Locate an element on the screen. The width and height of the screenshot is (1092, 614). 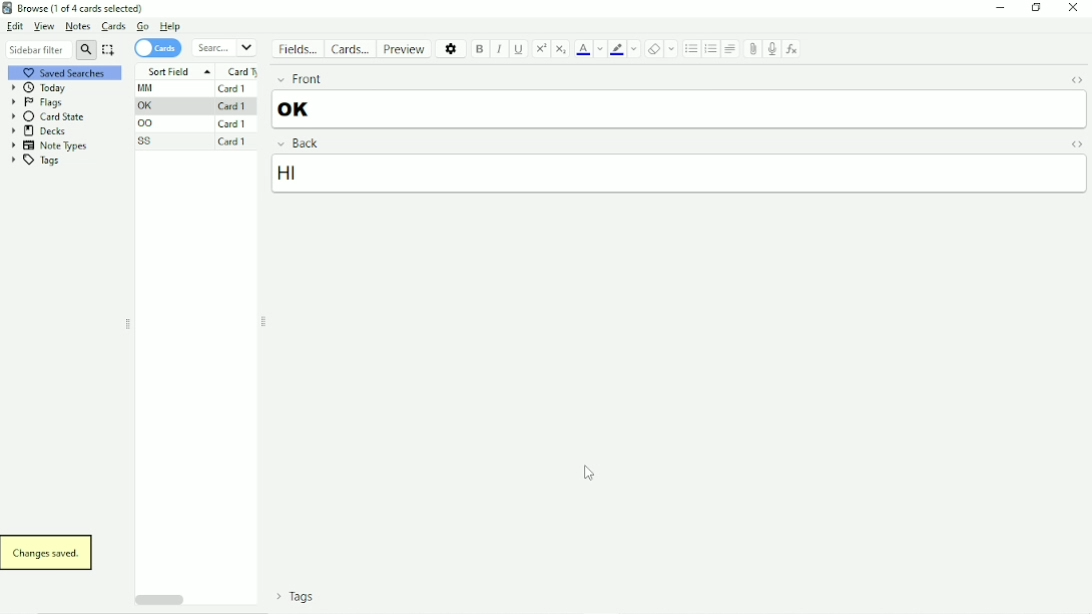
Minimize is located at coordinates (1001, 8).